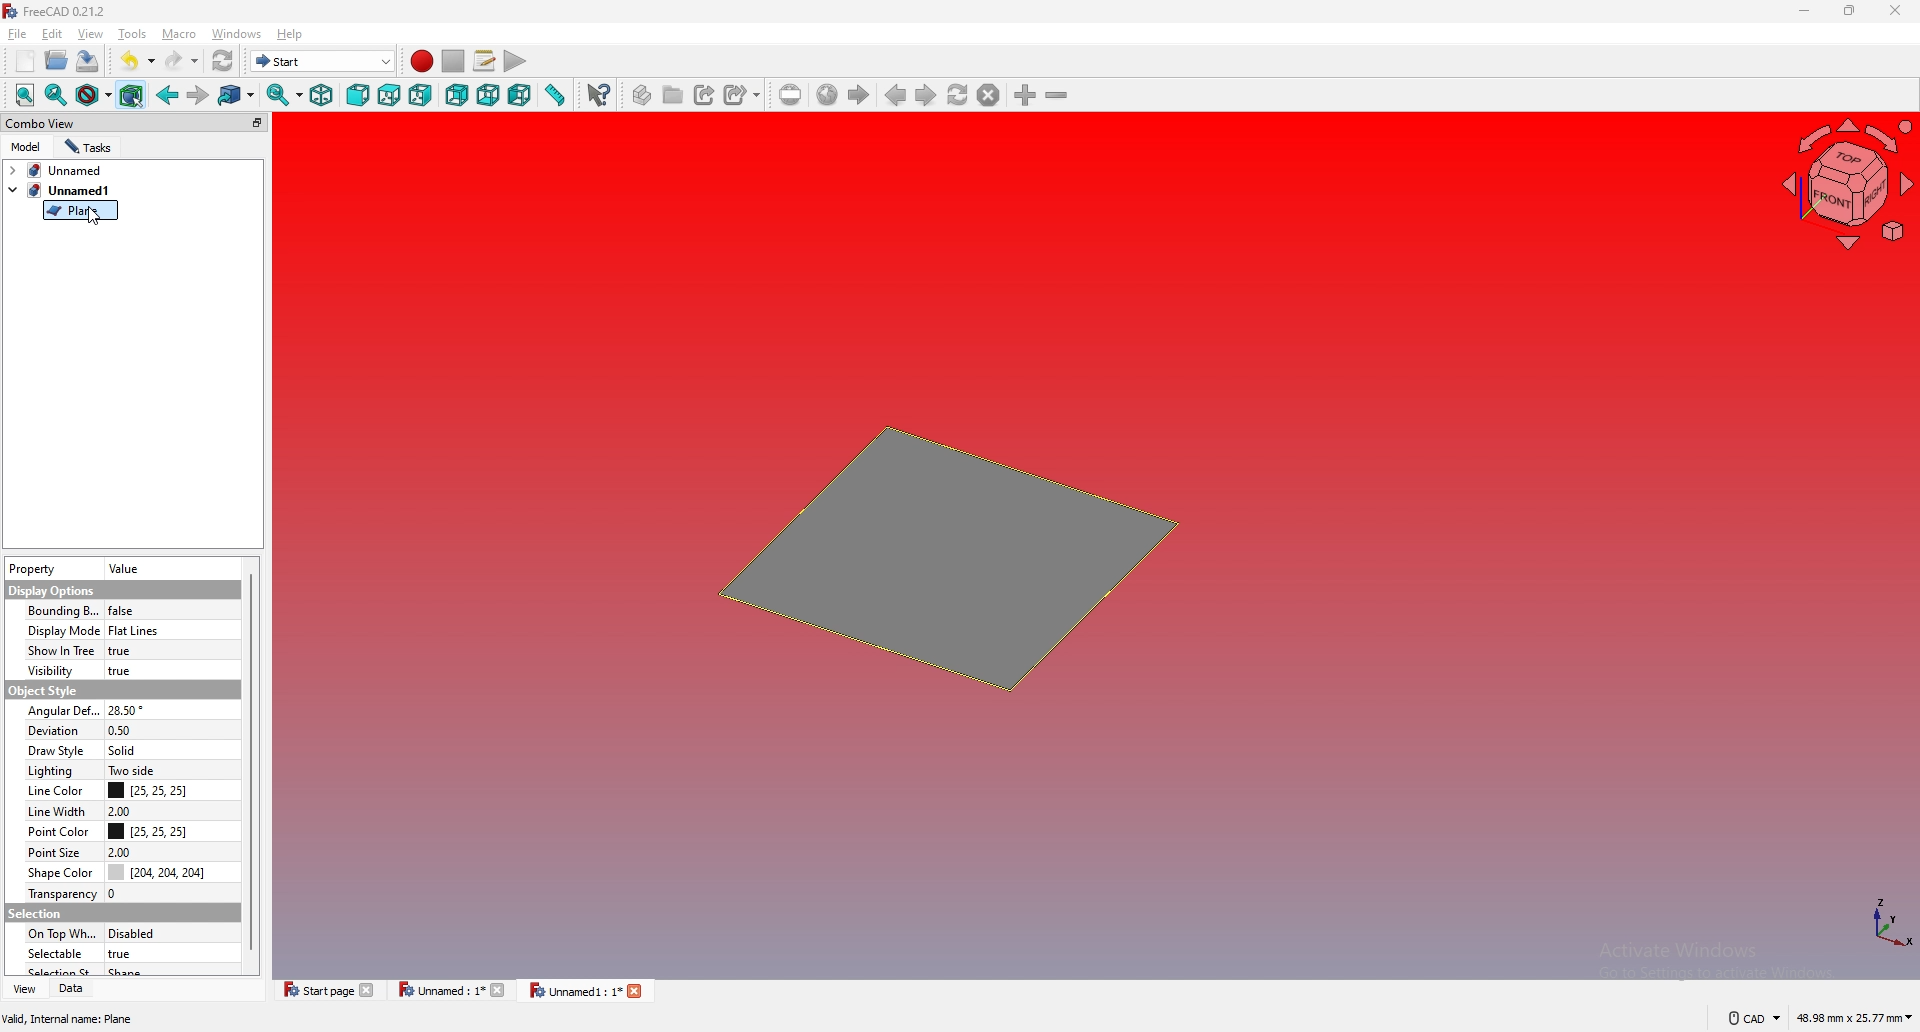 Image resolution: width=1920 pixels, height=1032 pixels. I want to click on shape, so click(141, 974).